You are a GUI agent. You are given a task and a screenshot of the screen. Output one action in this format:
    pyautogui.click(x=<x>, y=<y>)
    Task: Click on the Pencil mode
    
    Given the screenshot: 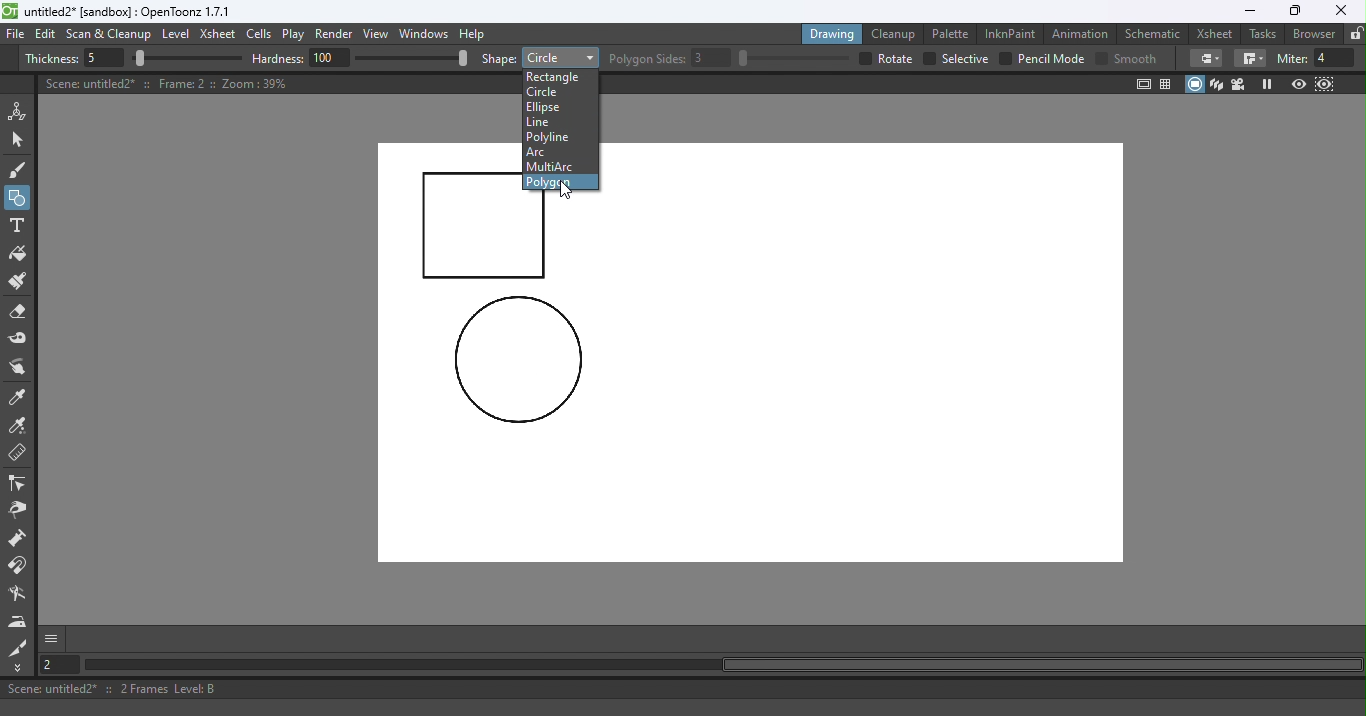 What is the action you would take?
    pyautogui.click(x=1050, y=59)
    